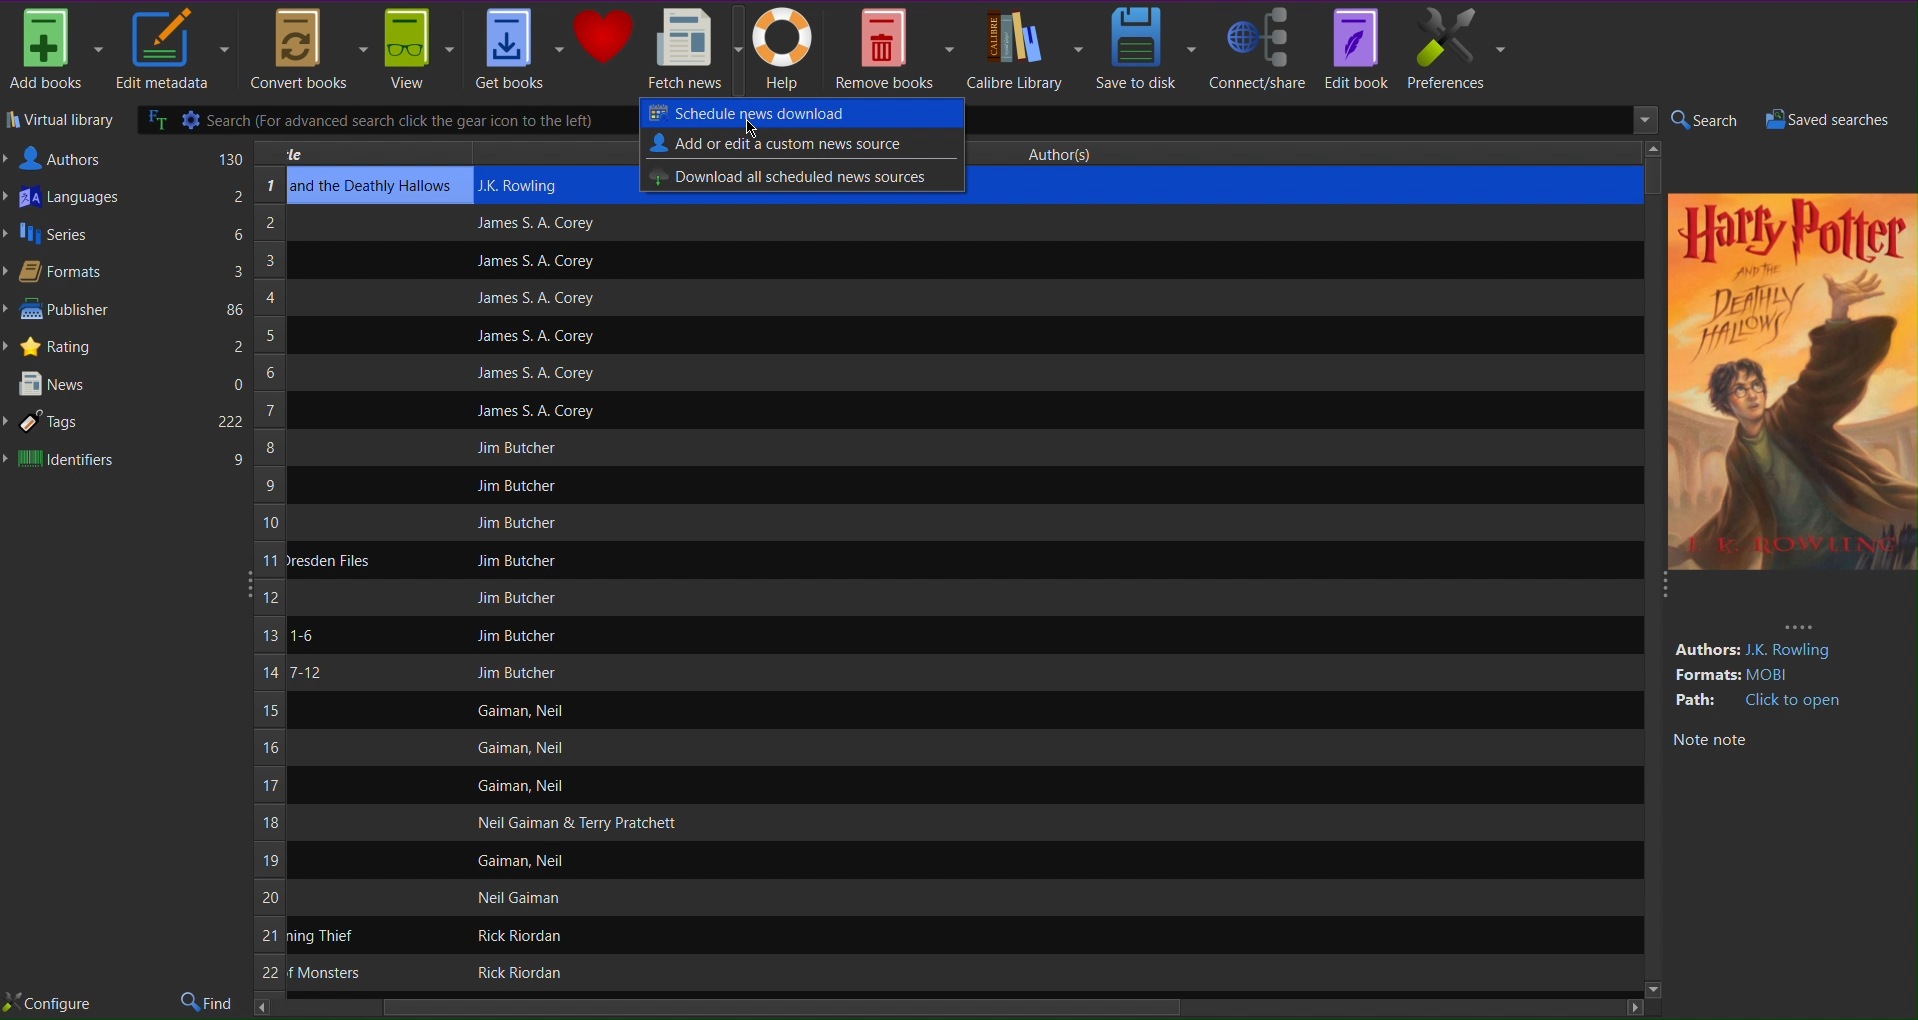 The height and width of the screenshot is (1020, 1918). What do you see at coordinates (511, 487) in the screenshot?
I see `Jim Butcher` at bounding box center [511, 487].